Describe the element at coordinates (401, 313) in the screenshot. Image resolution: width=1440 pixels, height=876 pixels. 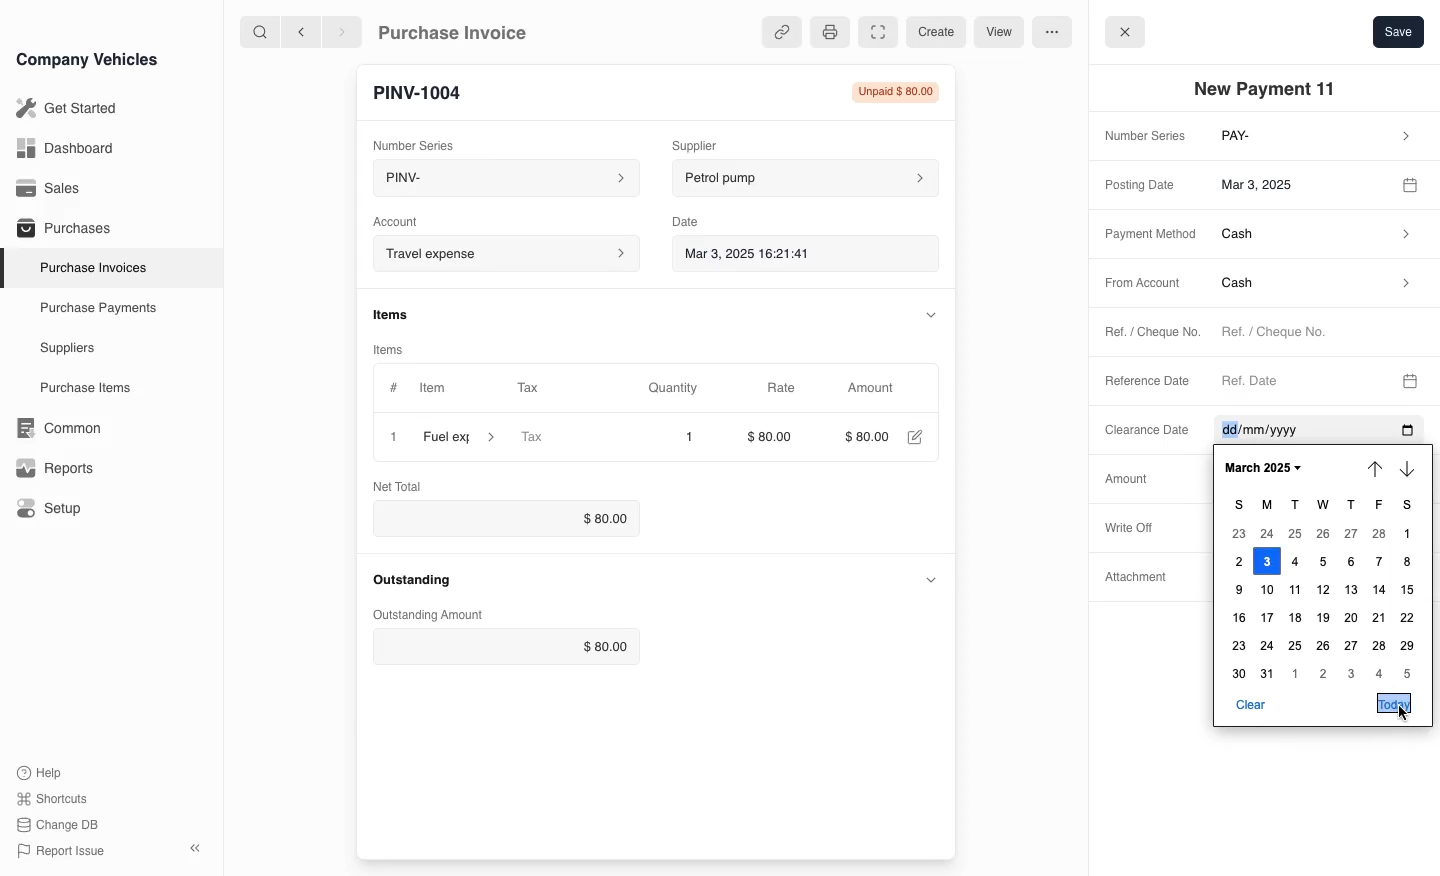
I see `items` at that location.